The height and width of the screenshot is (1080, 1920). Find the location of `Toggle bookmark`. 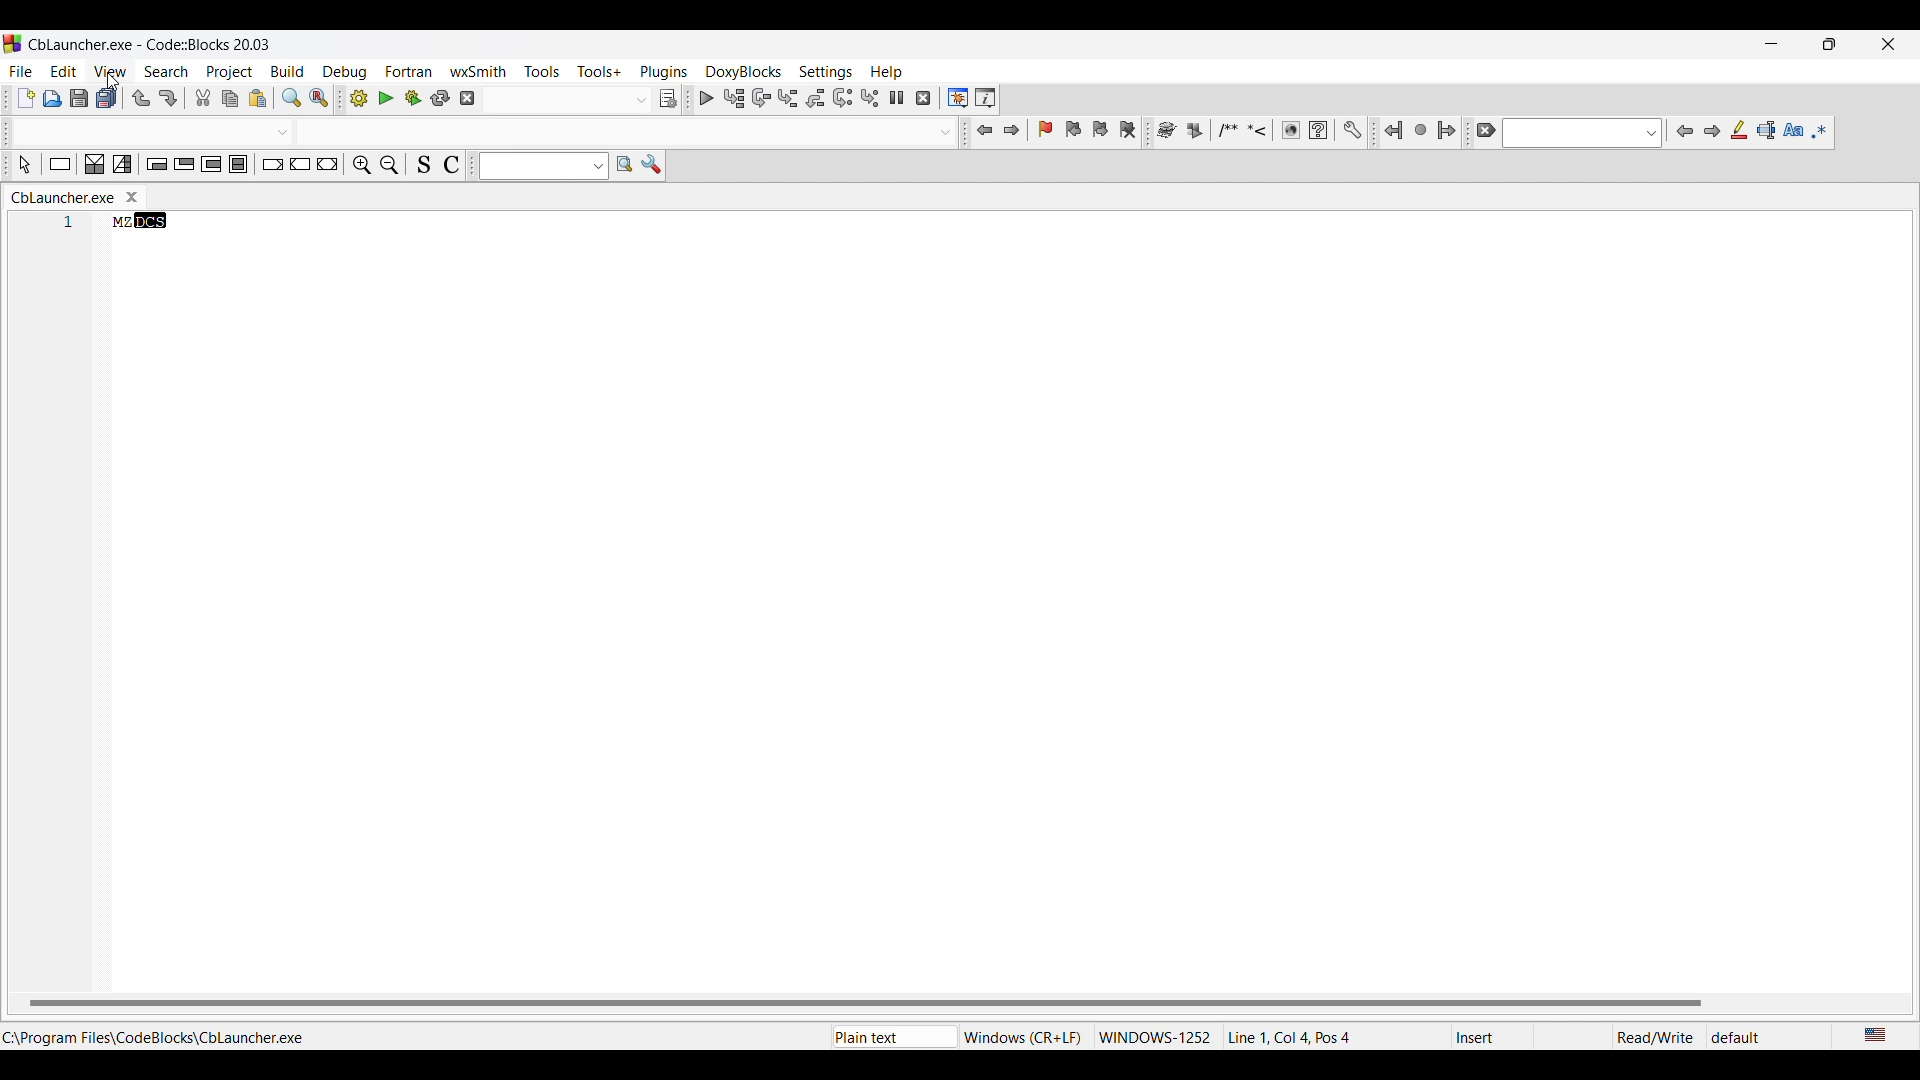

Toggle bookmark is located at coordinates (1045, 129).